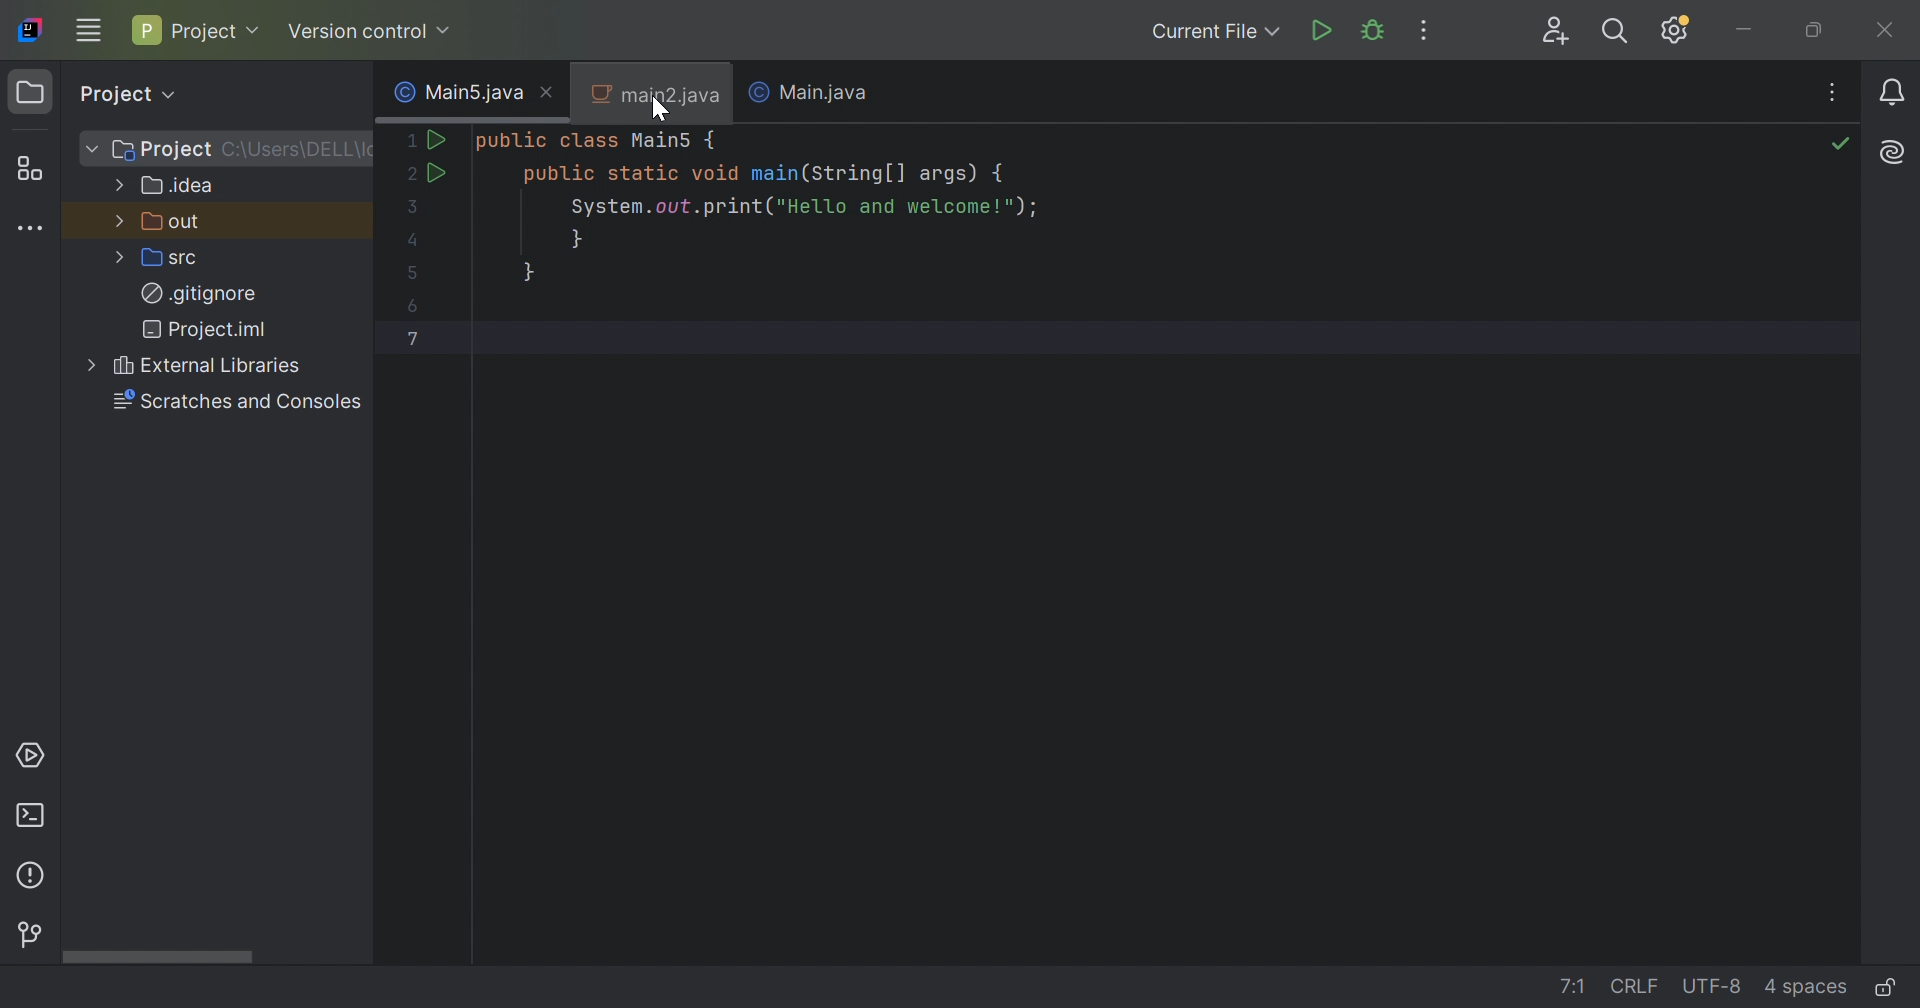 This screenshot has height=1008, width=1920. I want to click on Problems, so click(30, 877).